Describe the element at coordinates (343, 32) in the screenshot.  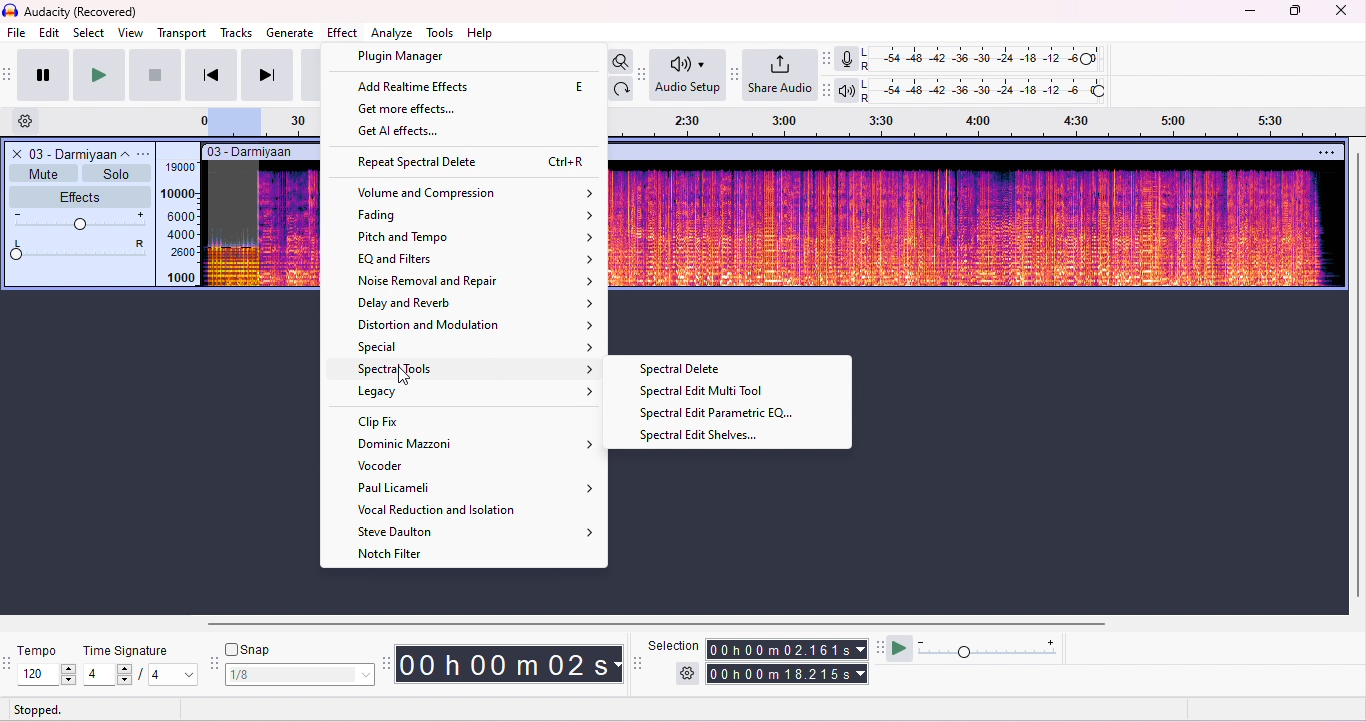
I see `effect` at that location.